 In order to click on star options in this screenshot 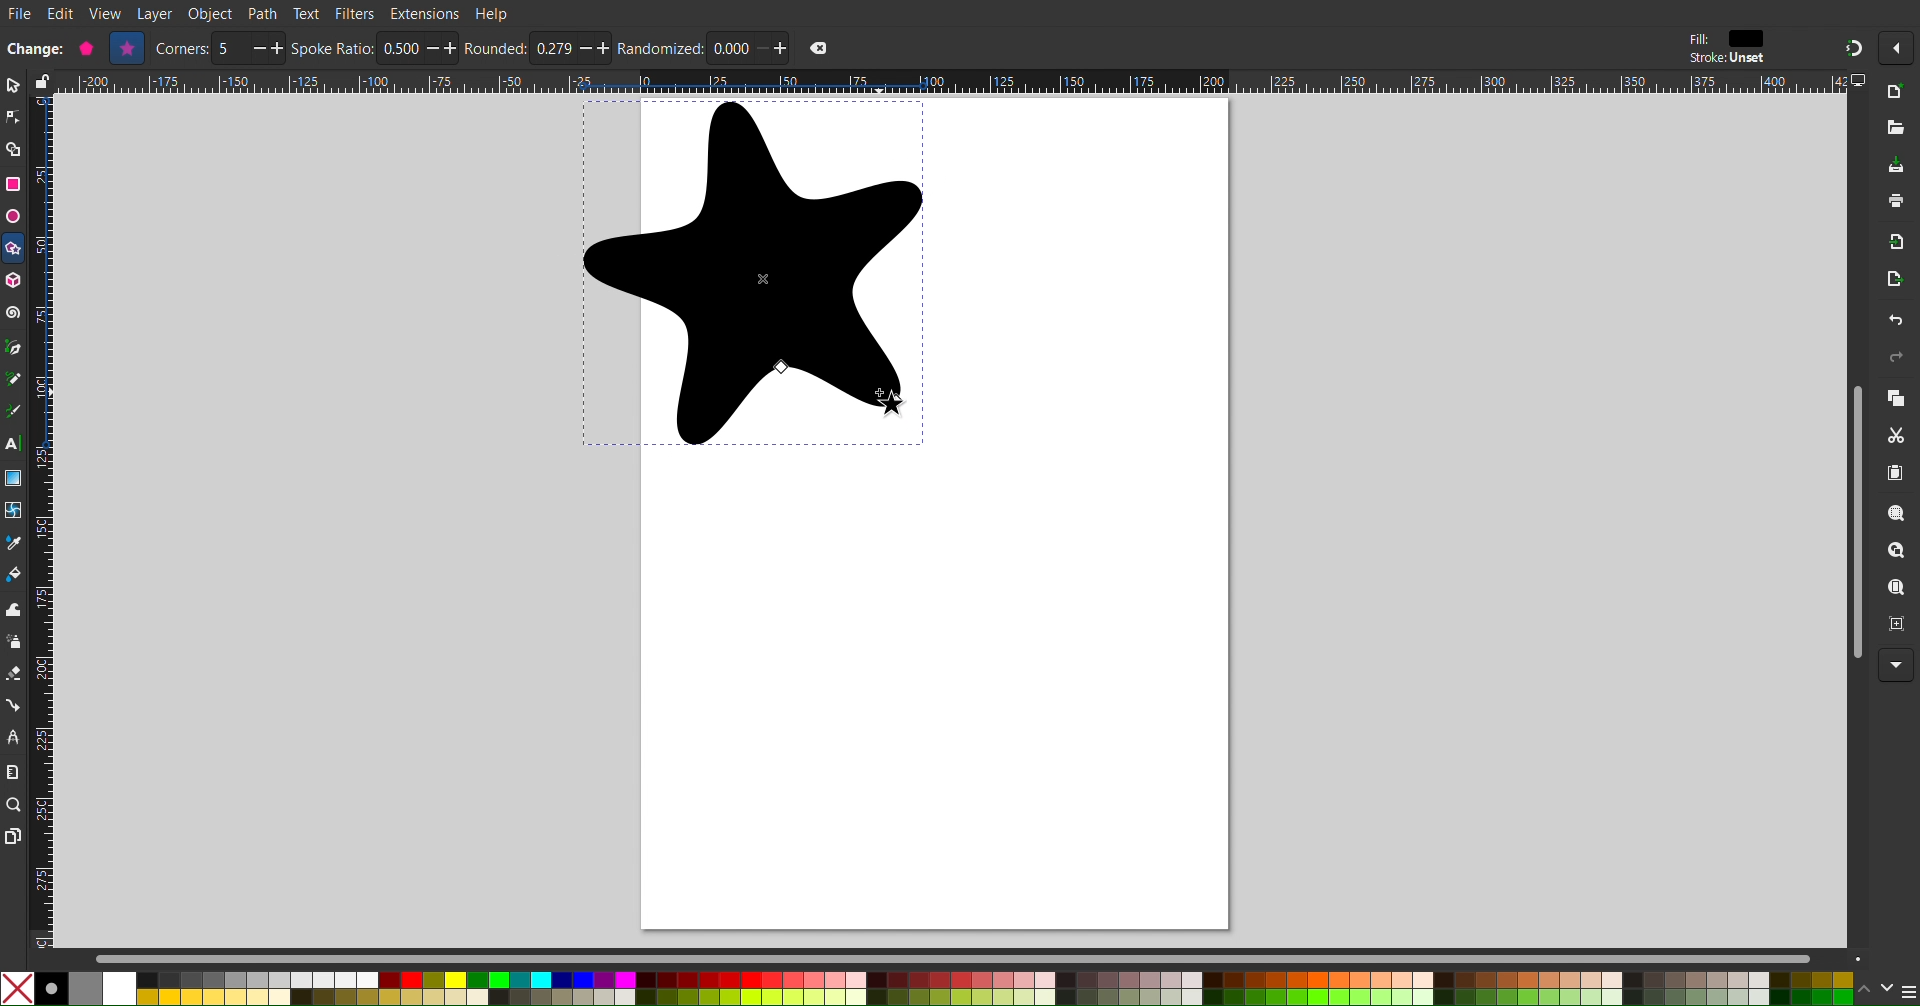, I will do `click(87, 48)`.